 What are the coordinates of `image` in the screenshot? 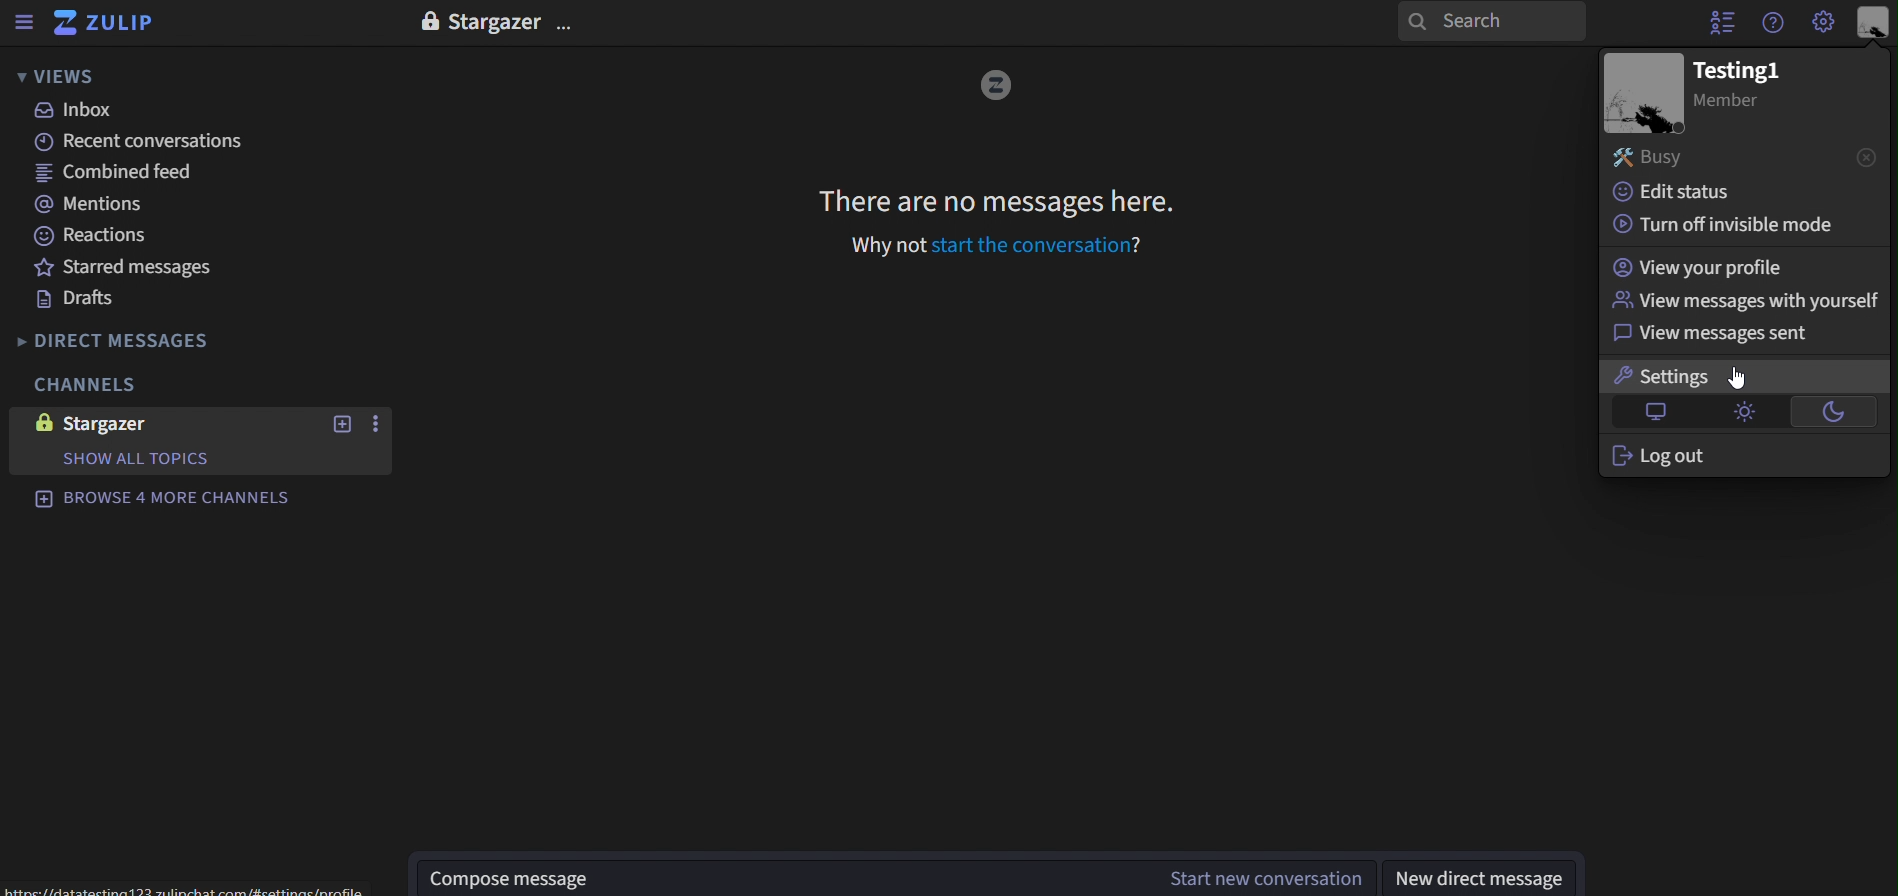 It's located at (996, 86).